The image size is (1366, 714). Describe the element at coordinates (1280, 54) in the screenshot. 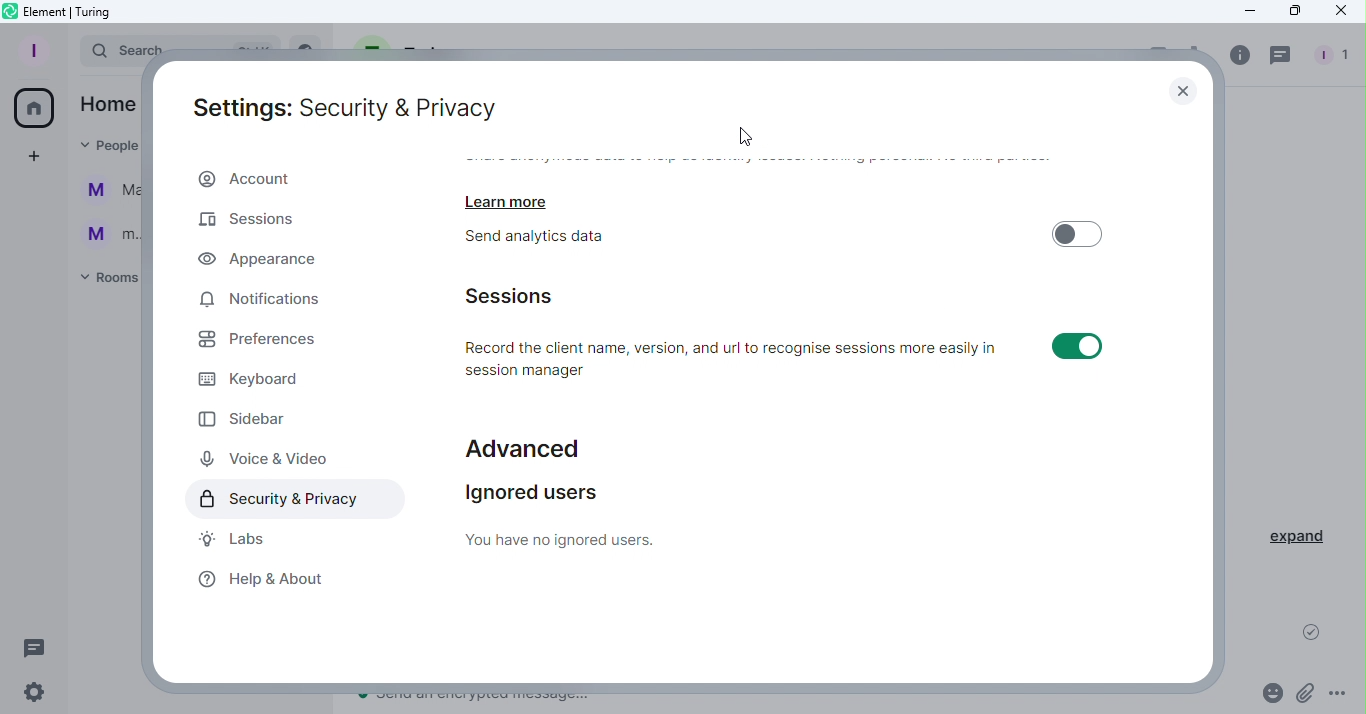

I see `Threads` at that location.